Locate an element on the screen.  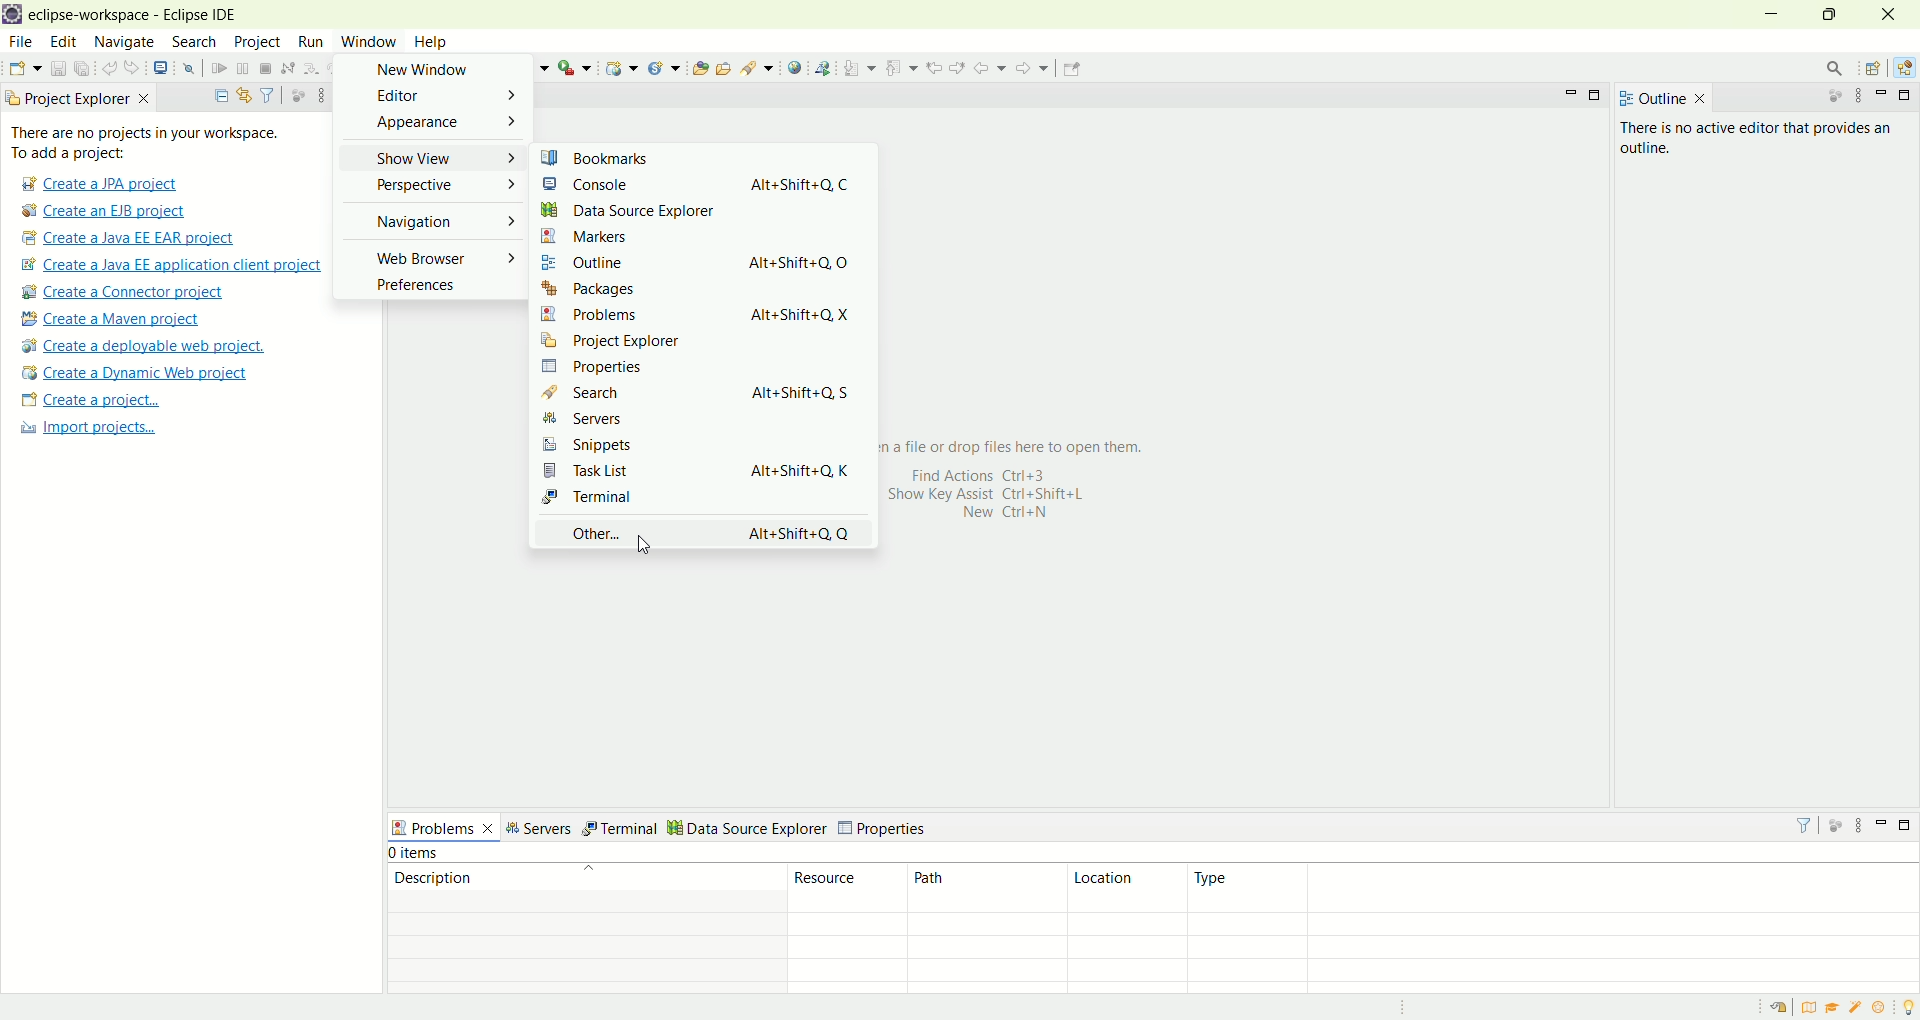
Find Actions Ctrl+3 show key Assist Ctrl+shift+L New Ctrl+N is located at coordinates (1007, 501).